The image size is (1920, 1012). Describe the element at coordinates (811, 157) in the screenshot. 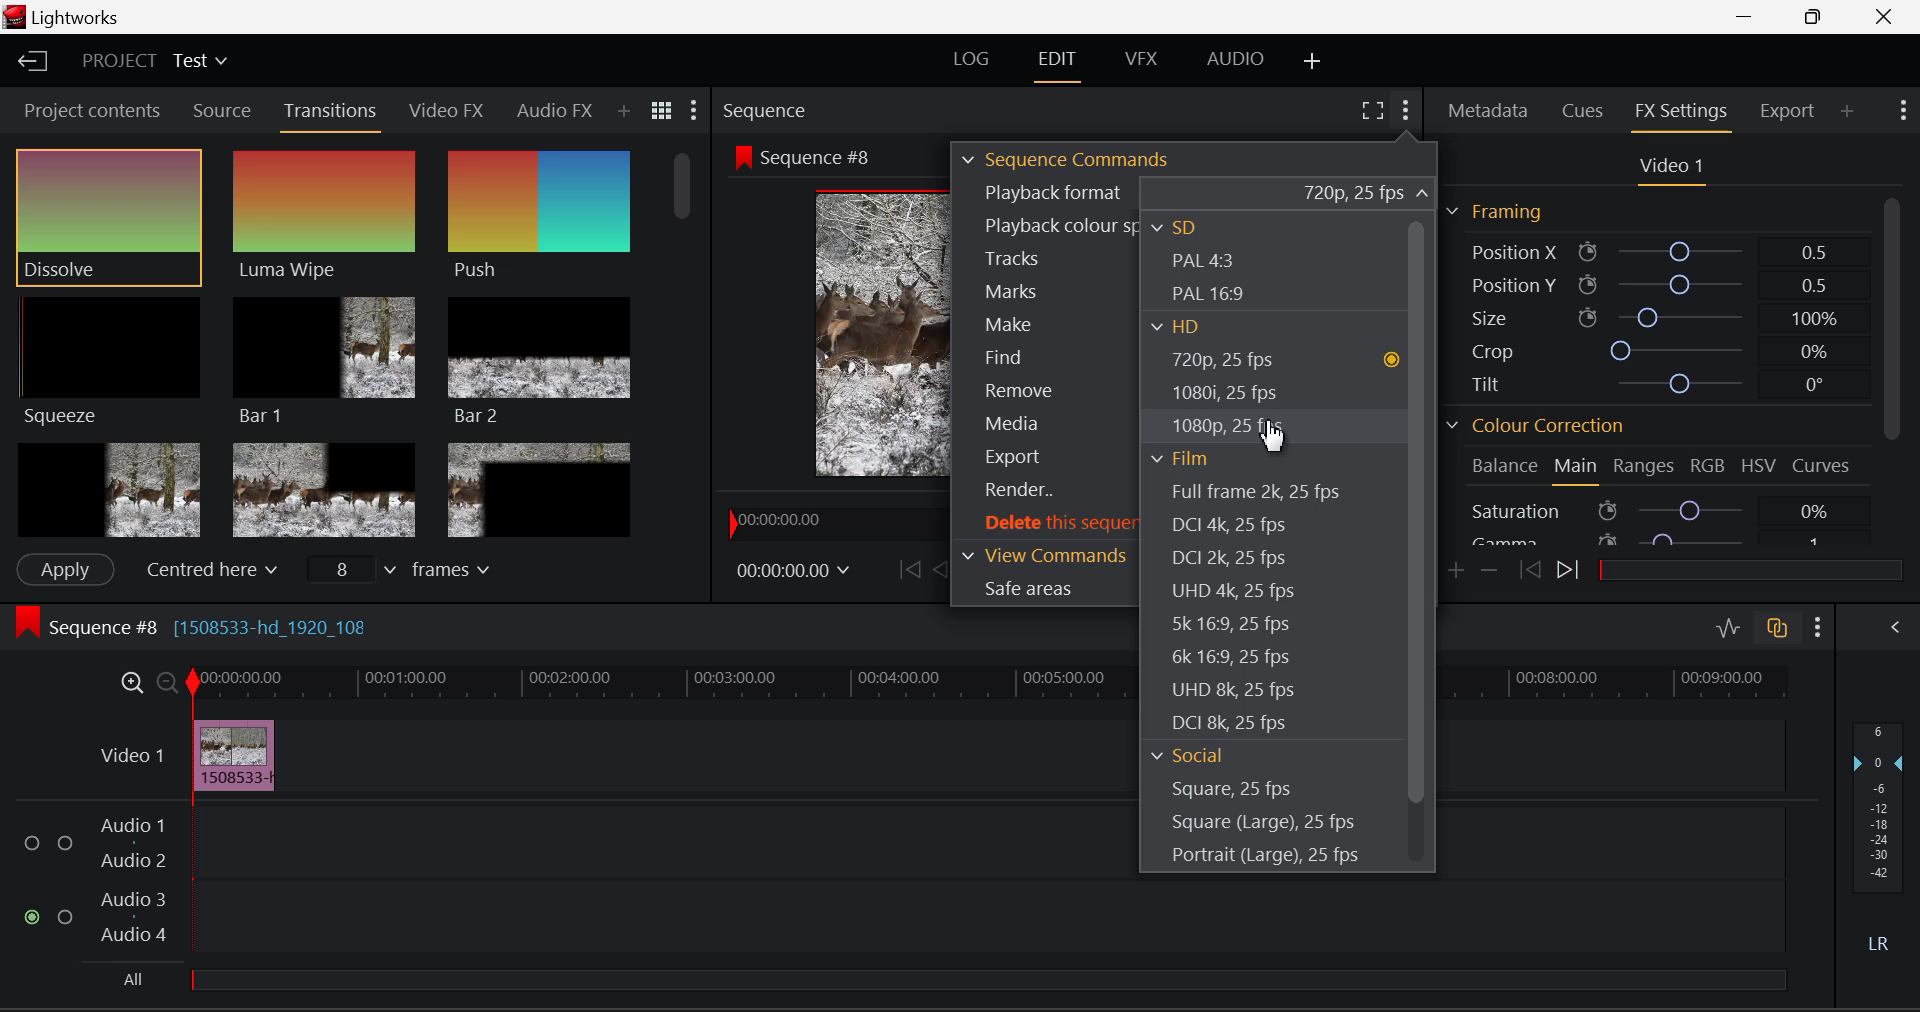

I see `Sequence #8` at that location.